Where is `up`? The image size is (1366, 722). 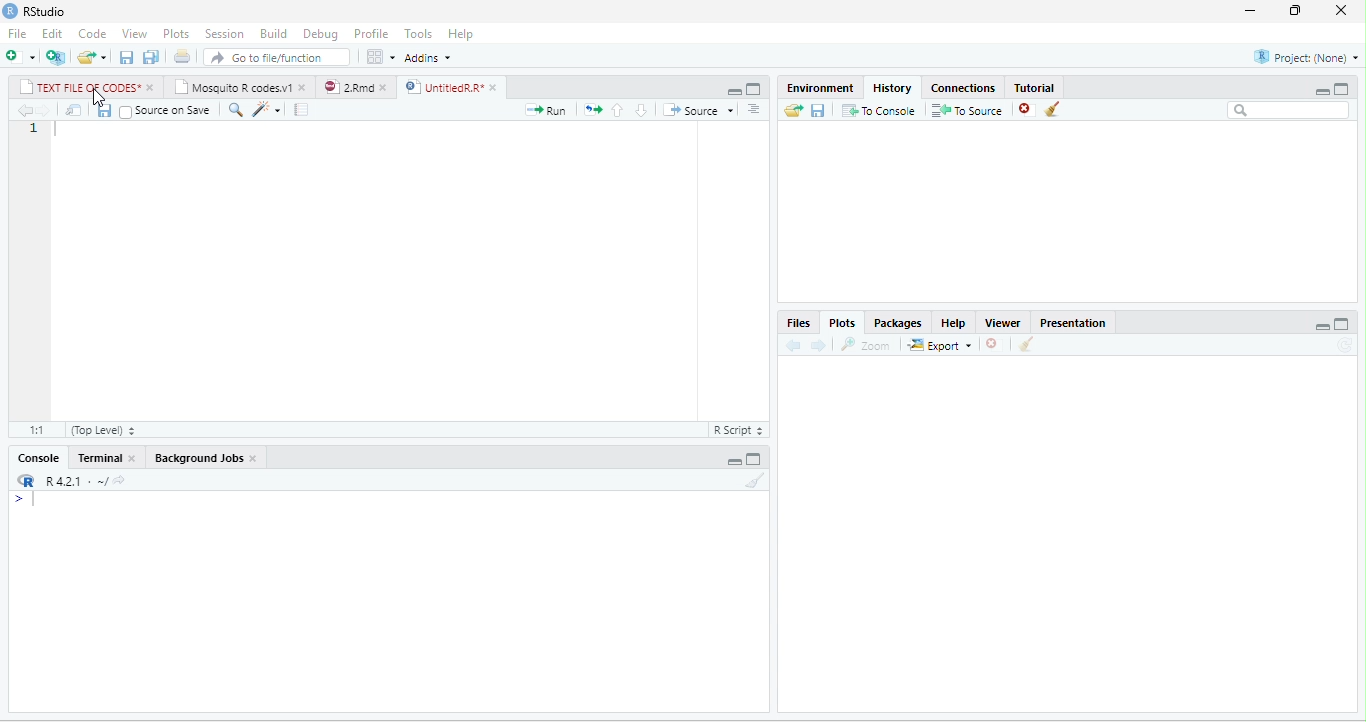
up is located at coordinates (618, 110).